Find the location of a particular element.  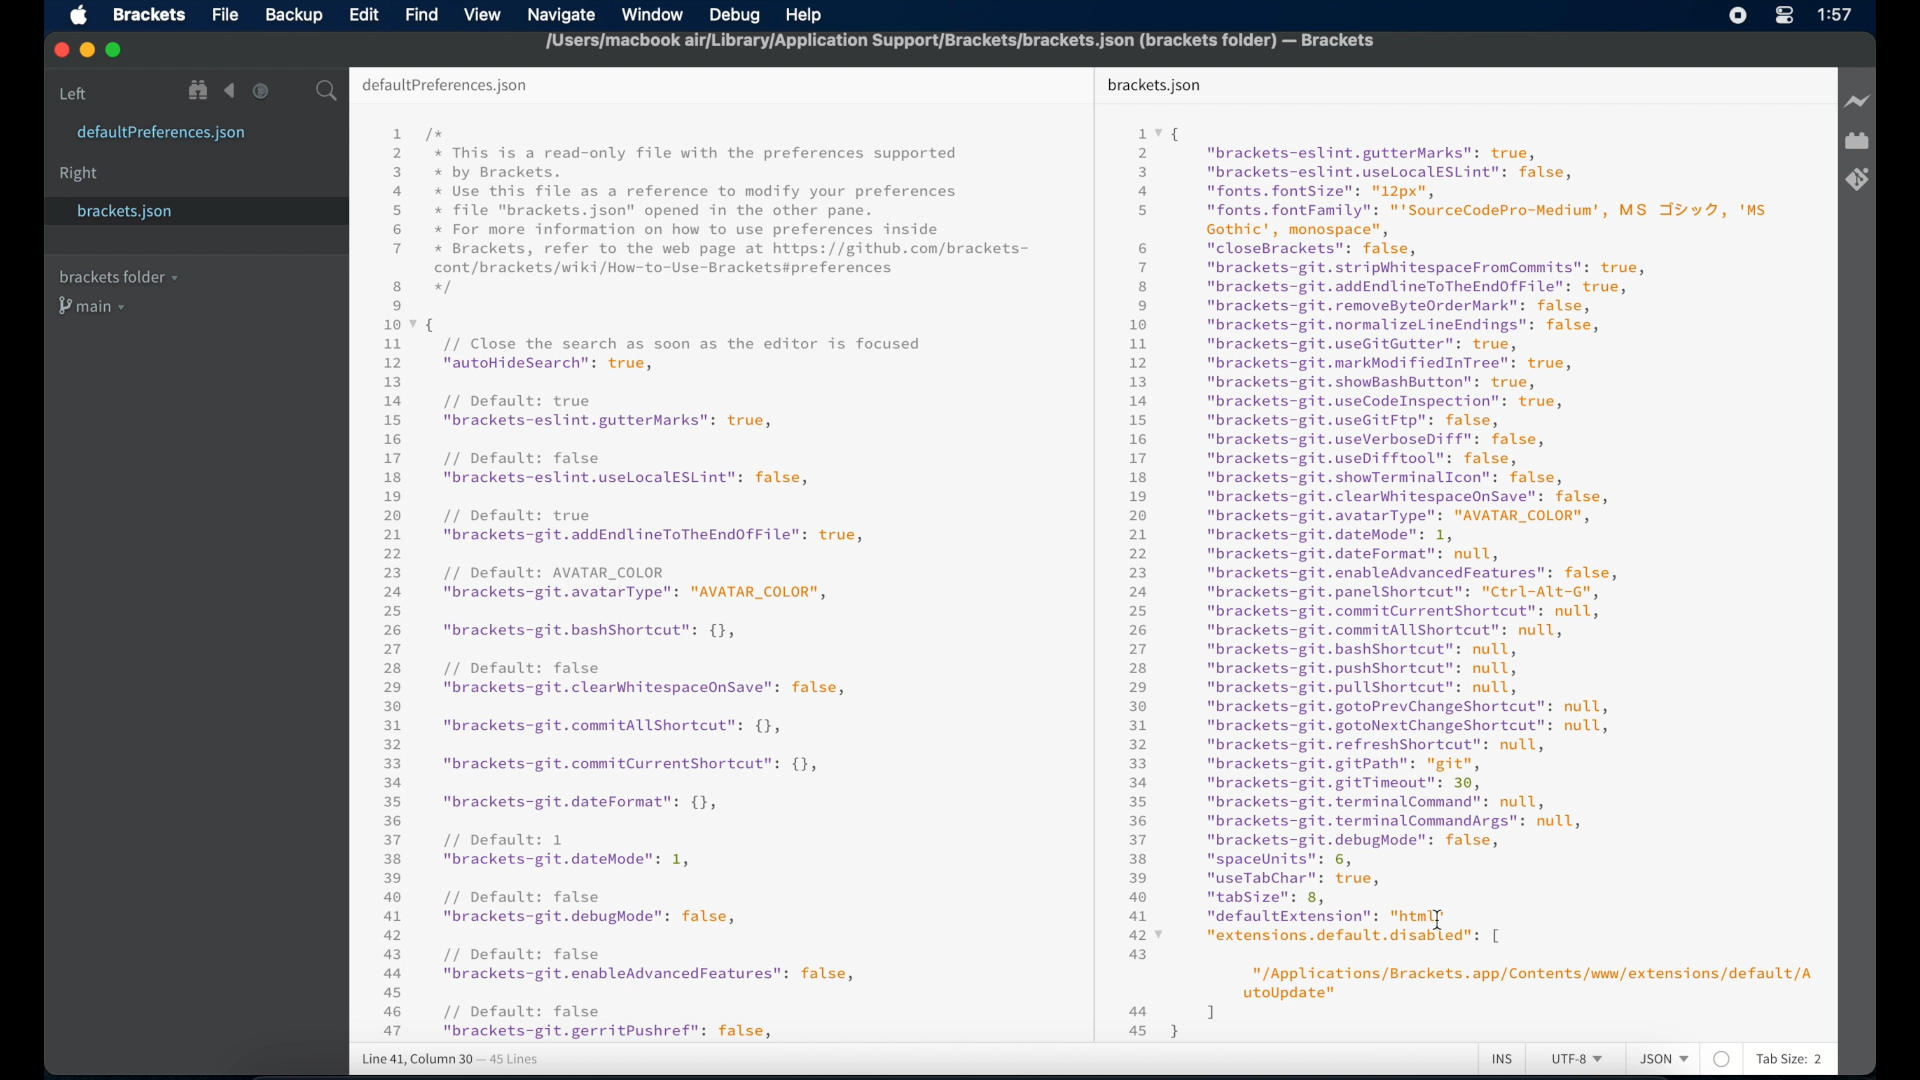

line 41, column 30 - 45 lines is located at coordinates (450, 1060).